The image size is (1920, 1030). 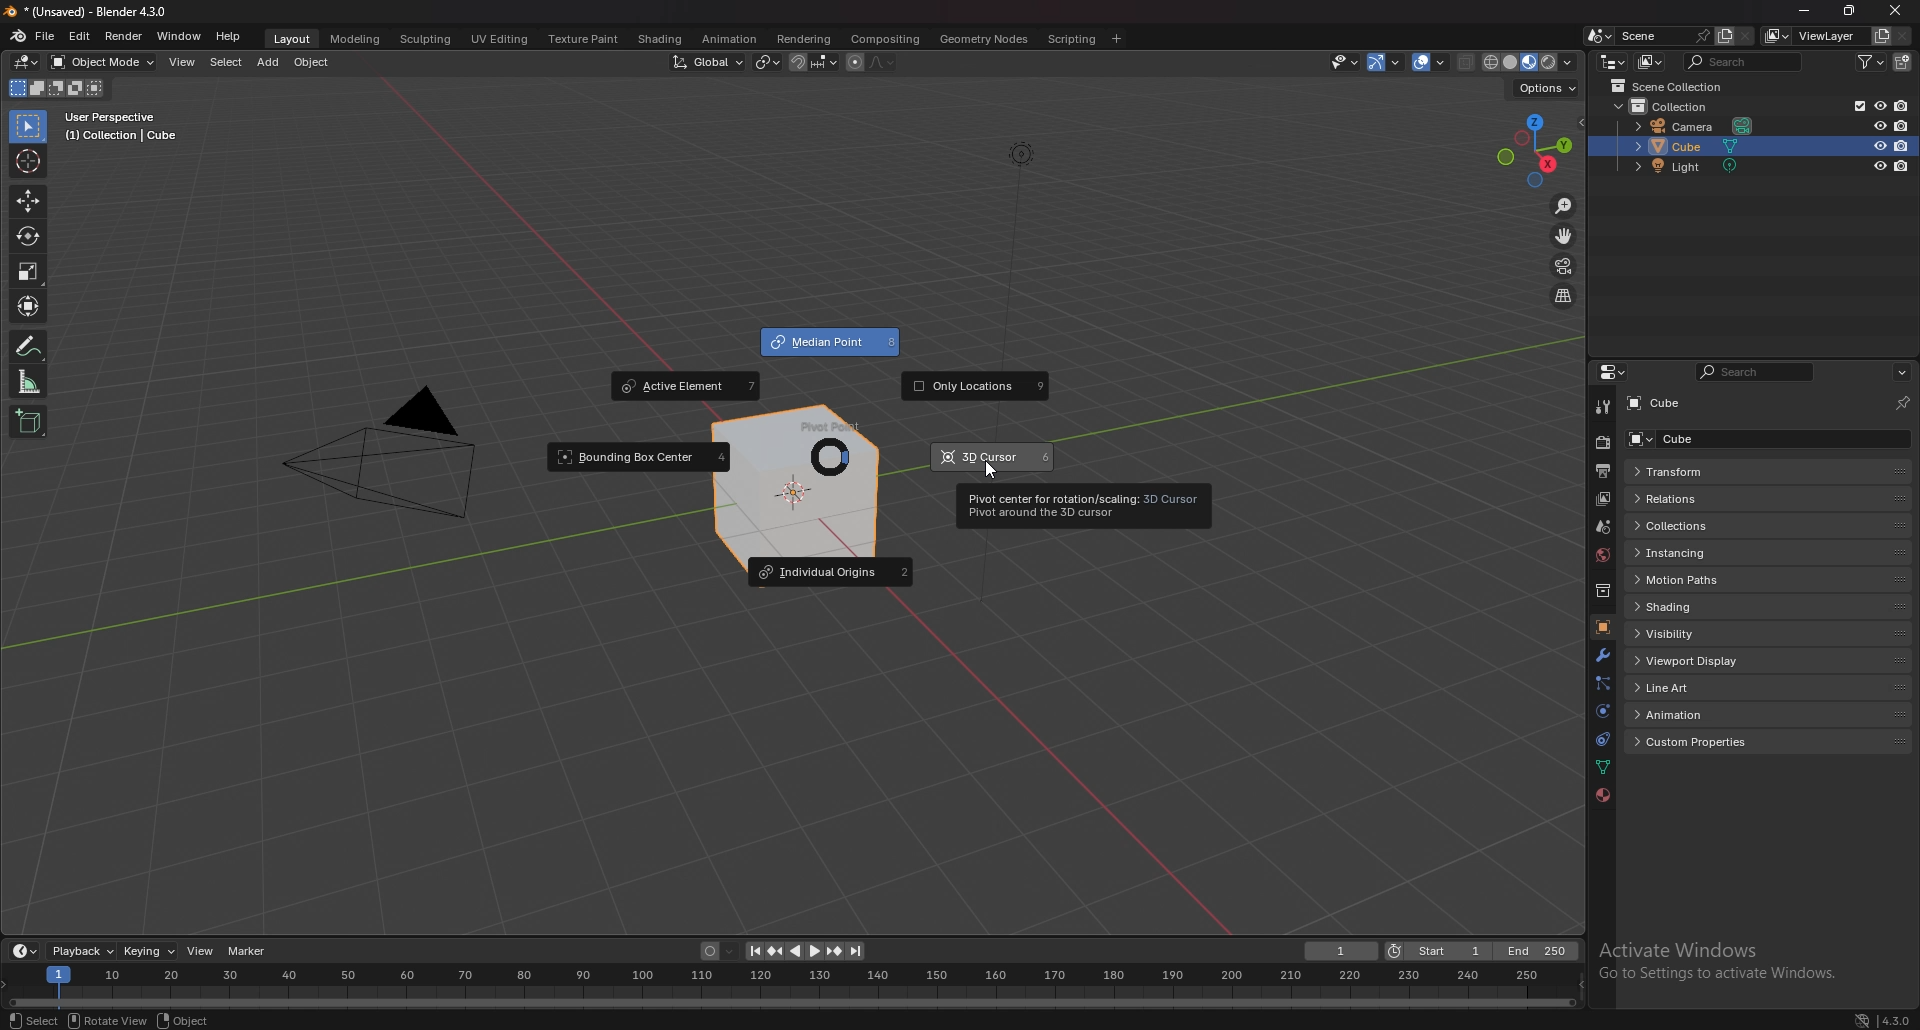 What do you see at coordinates (1467, 63) in the screenshot?
I see `toggle xrays` at bounding box center [1467, 63].